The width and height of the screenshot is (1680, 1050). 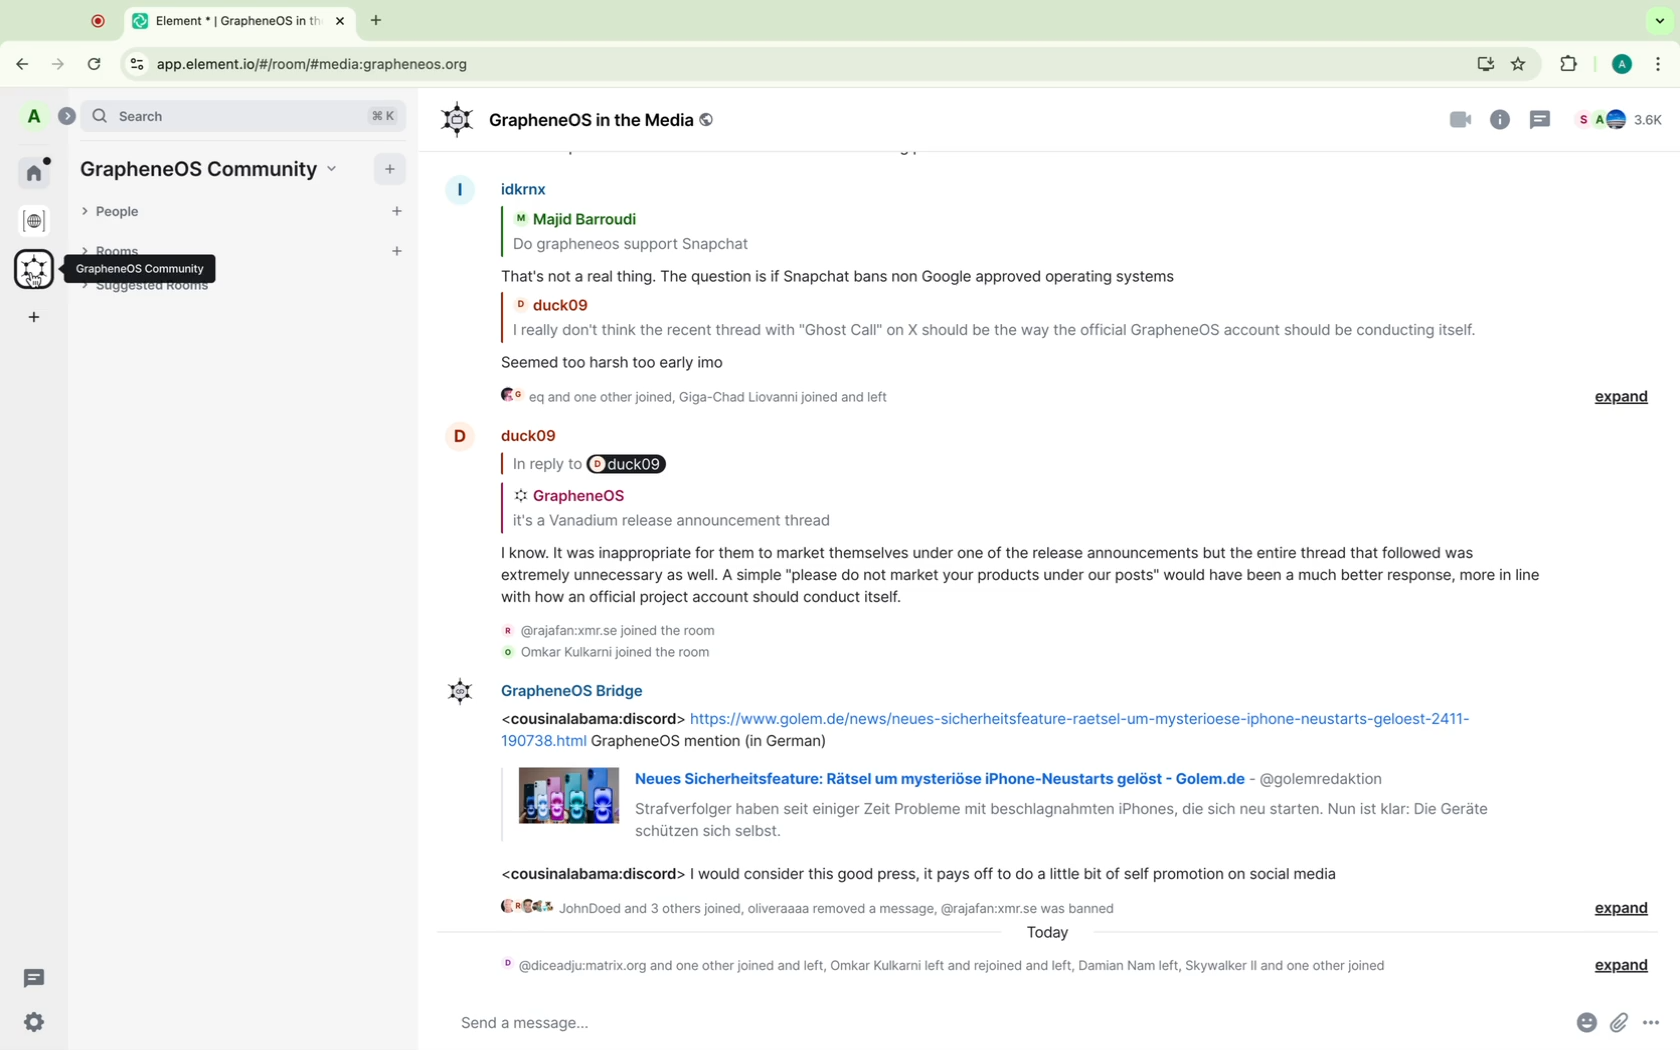 I want to click on attachment, so click(x=1617, y=1023).